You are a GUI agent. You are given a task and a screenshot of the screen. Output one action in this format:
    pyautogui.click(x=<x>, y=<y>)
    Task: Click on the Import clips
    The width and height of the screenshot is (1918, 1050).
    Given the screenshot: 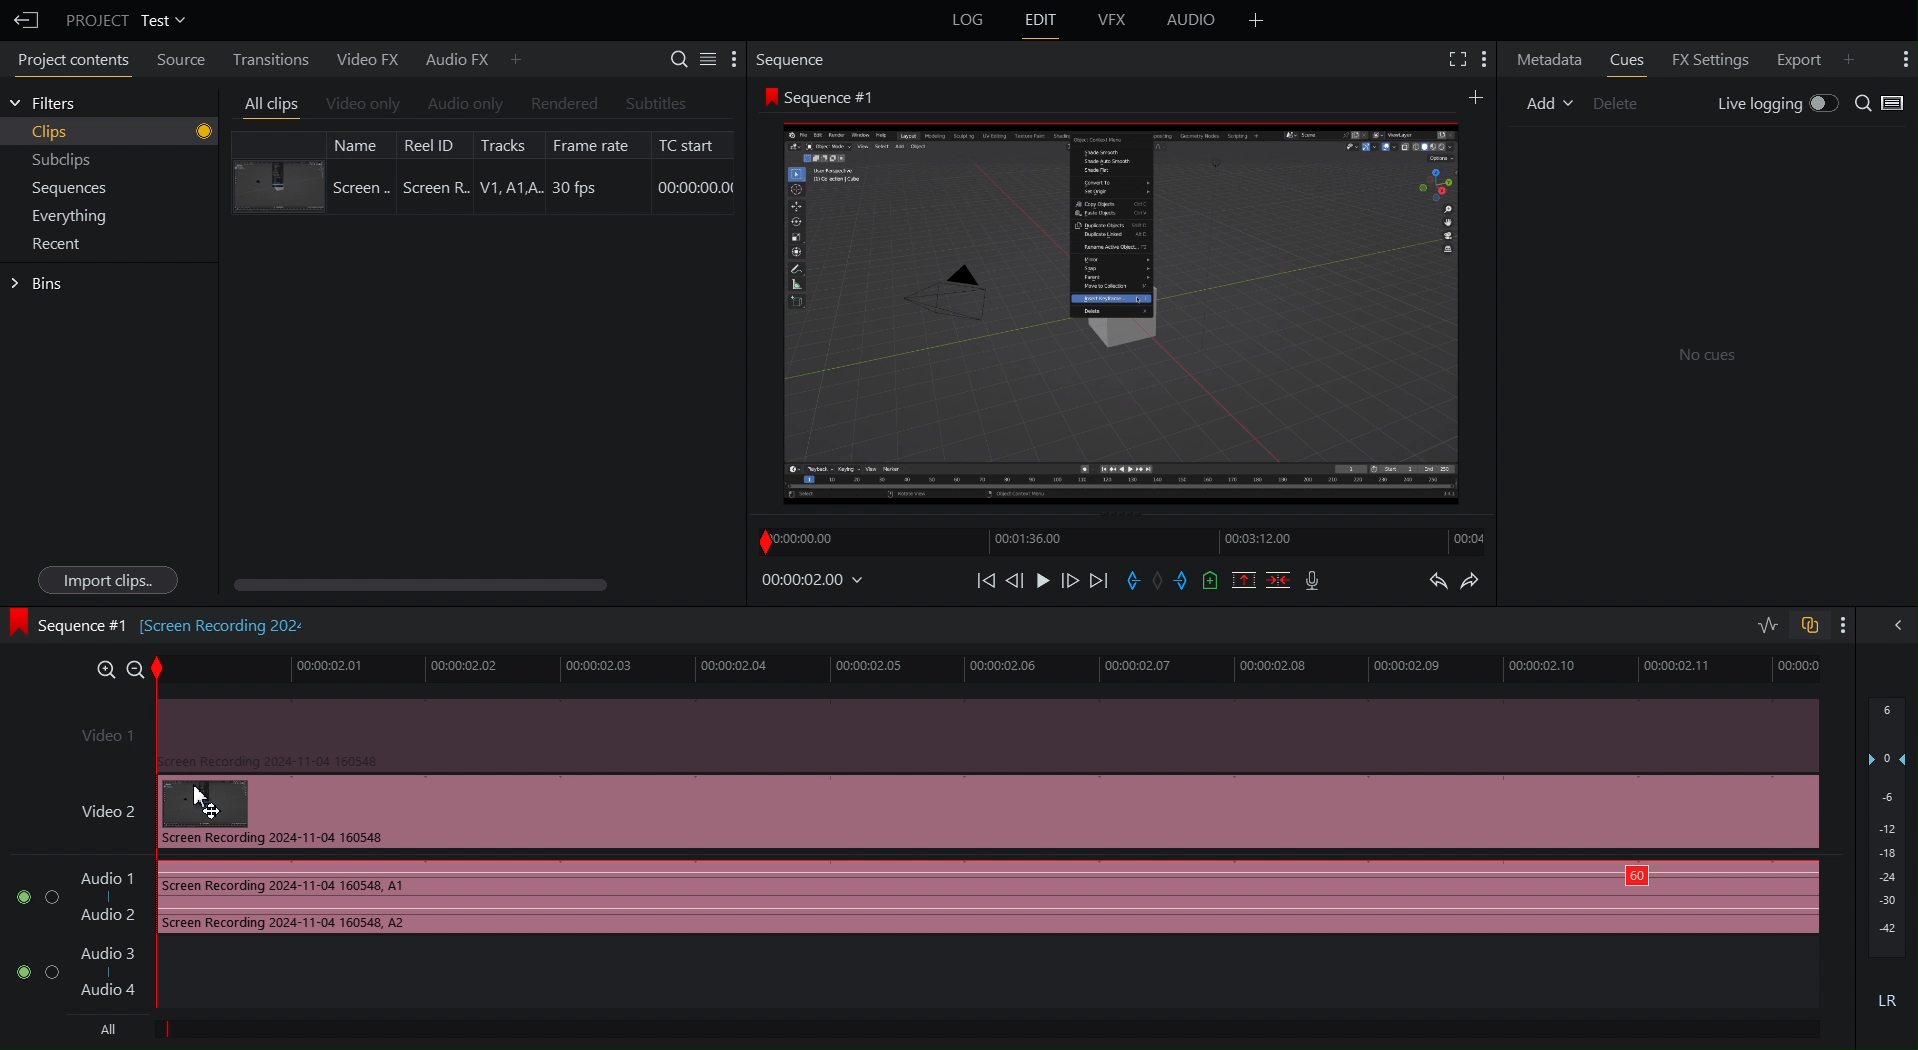 What is the action you would take?
    pyautogui.click(x=100, y=579)
    